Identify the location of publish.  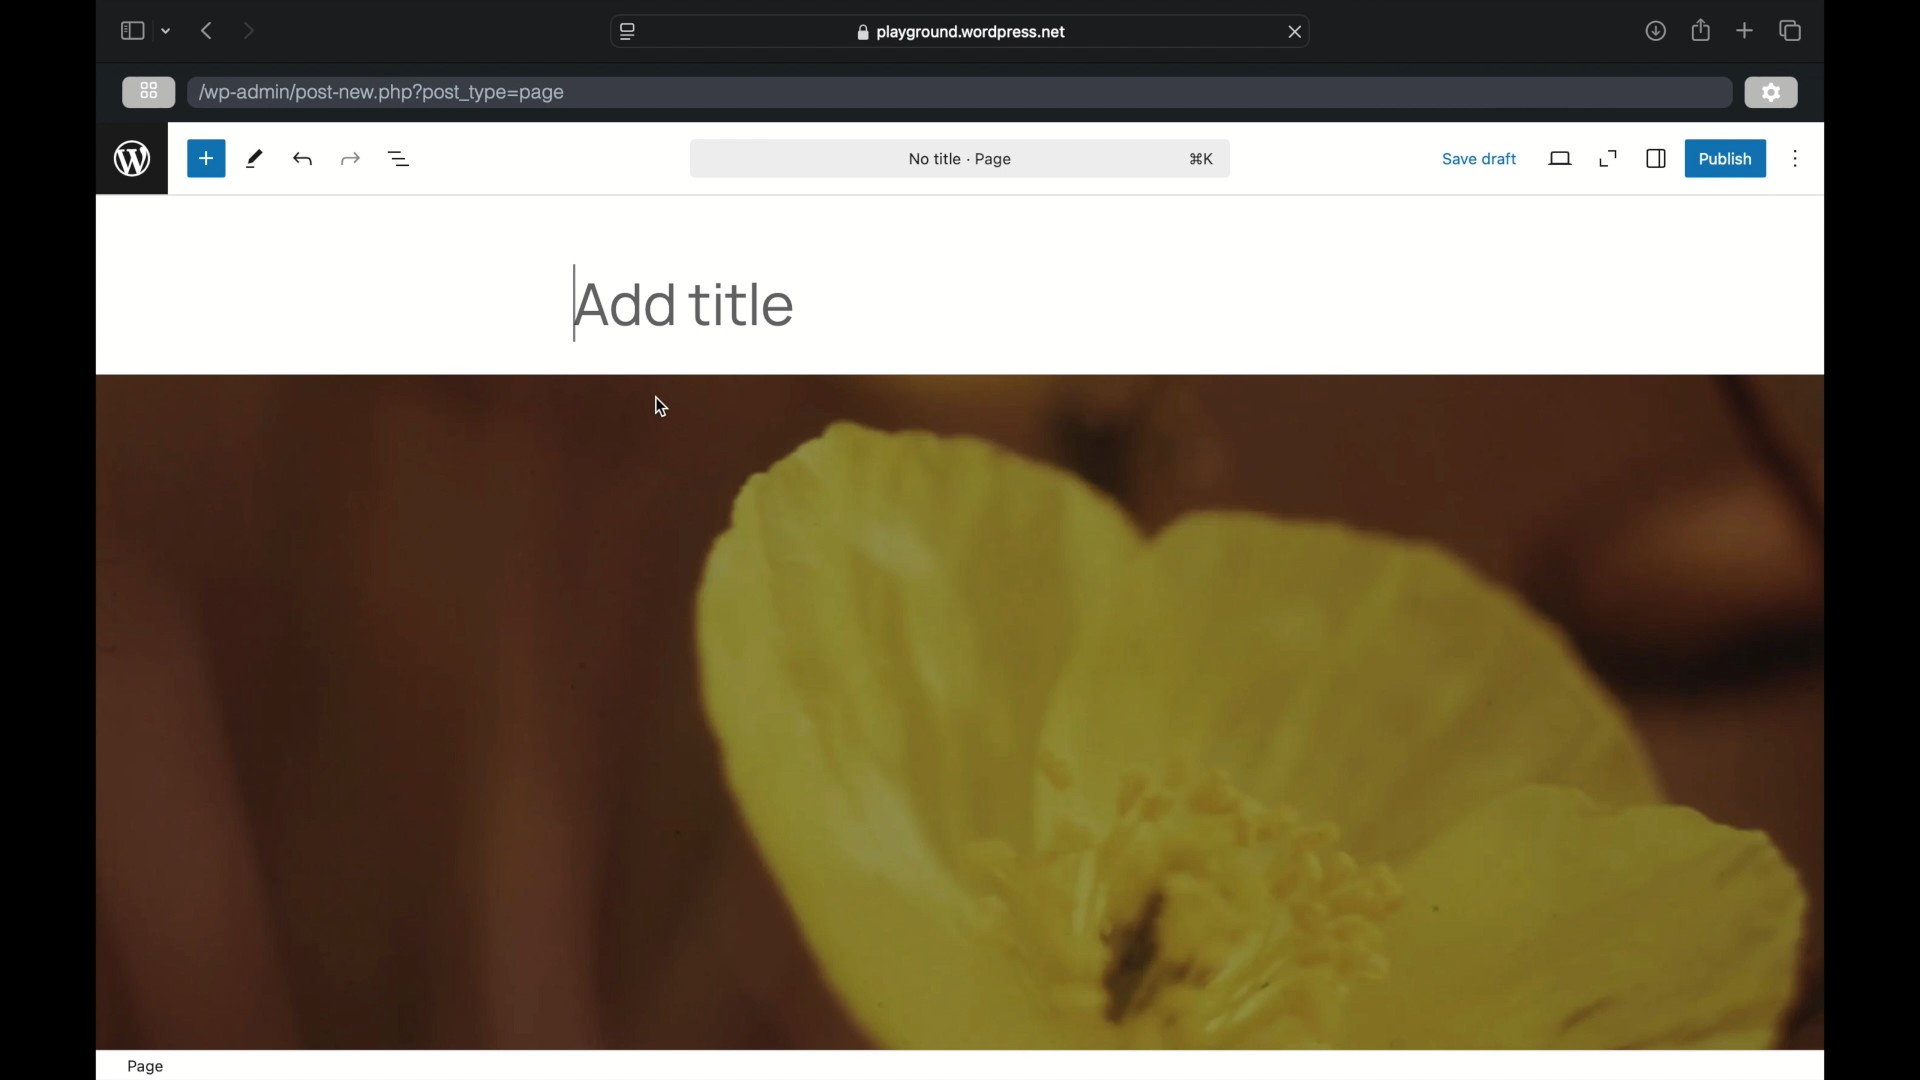
(1727, 159).